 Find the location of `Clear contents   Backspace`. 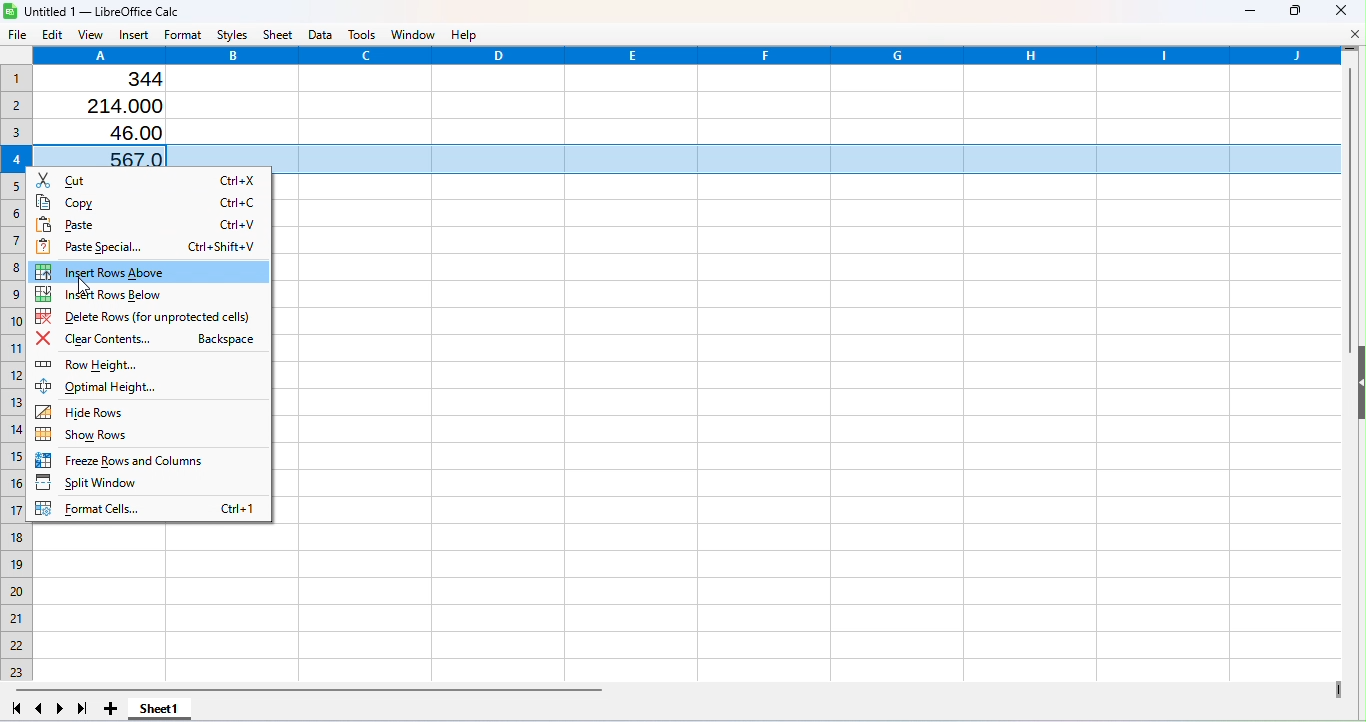

Clear contents   Backspace is located at coordinates (151, 339).